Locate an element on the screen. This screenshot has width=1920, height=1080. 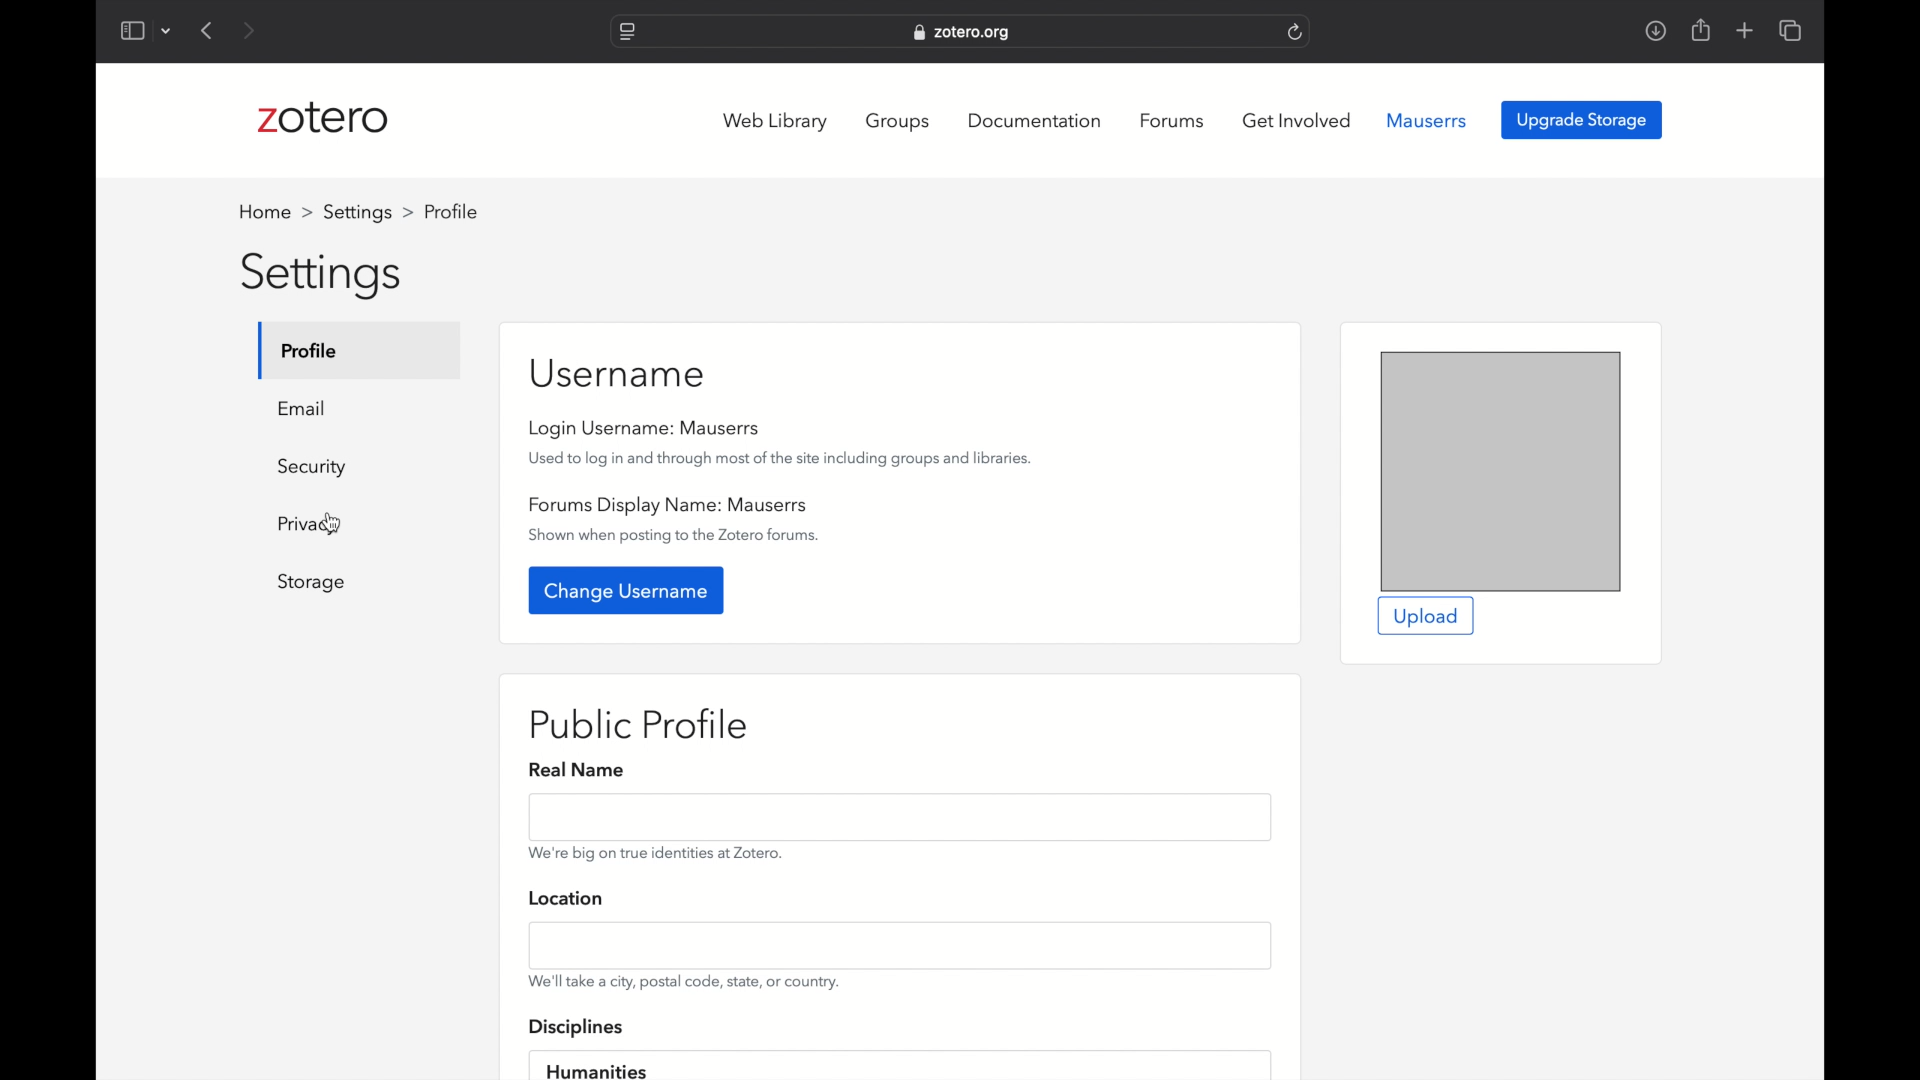
mauserrs is located at coordinates (1427, 121).